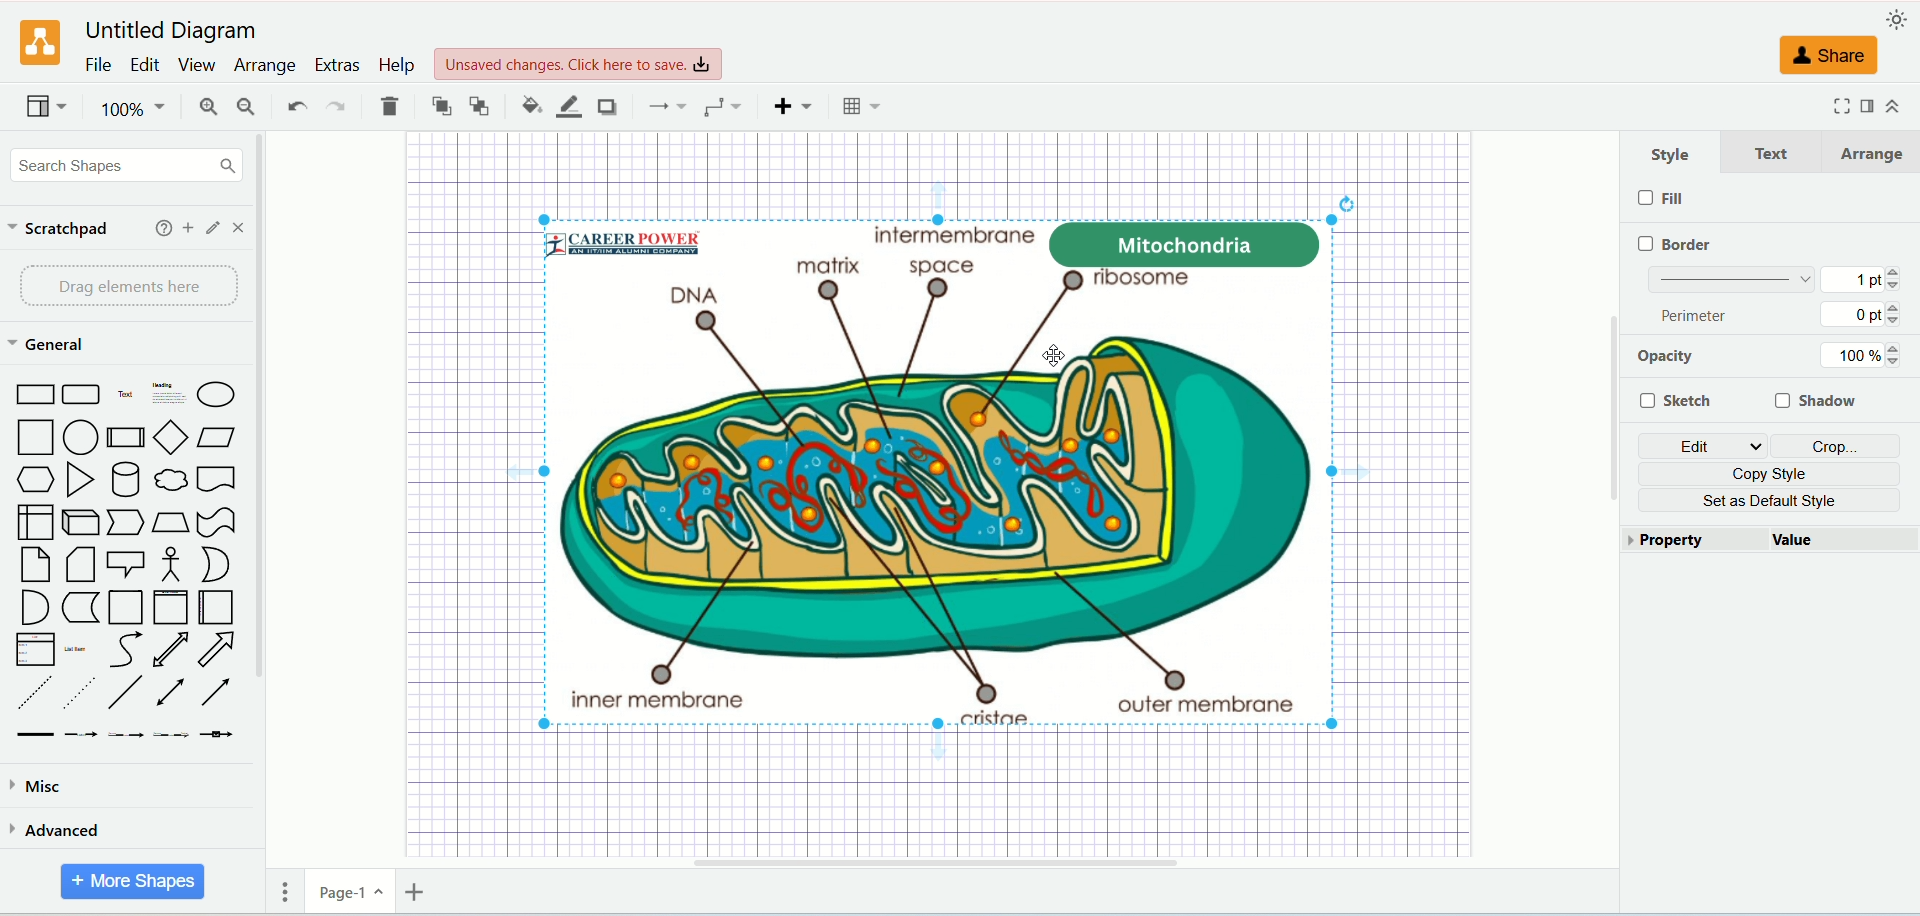 The width and height of the screenshot is (1920, 916). I want to click on Container, so click(127, 608).